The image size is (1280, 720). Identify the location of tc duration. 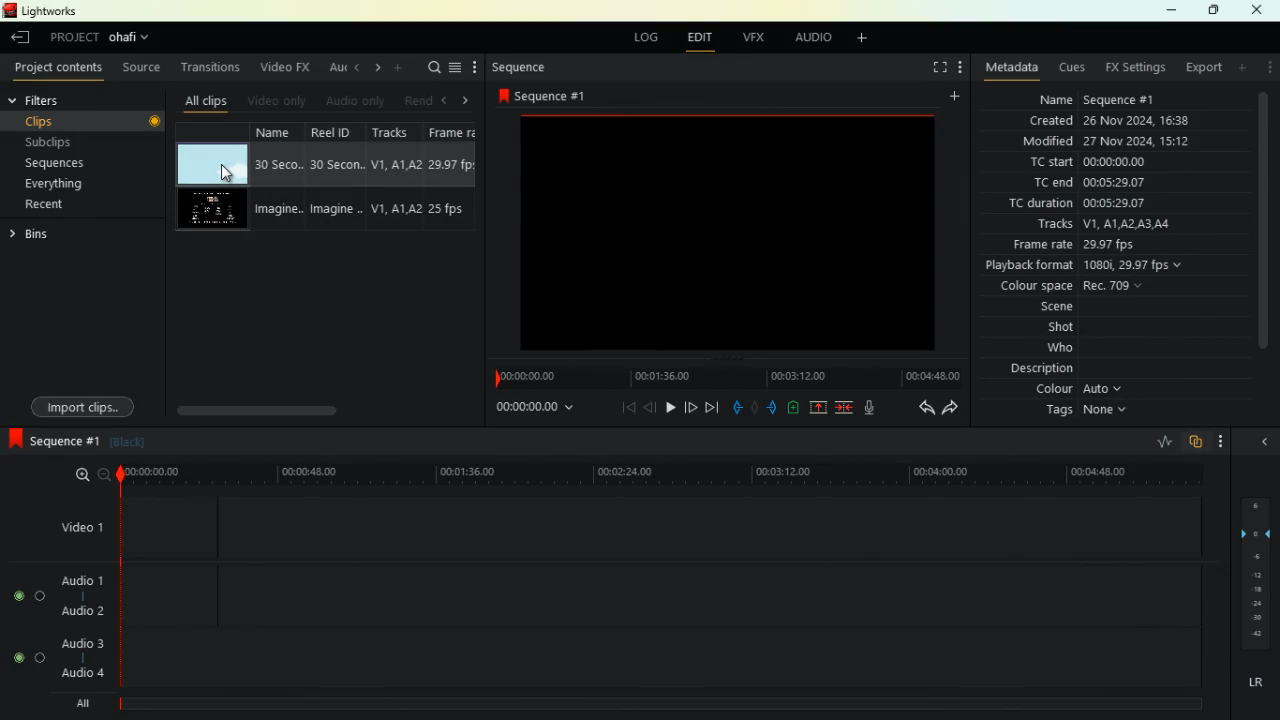
(1103, 204).